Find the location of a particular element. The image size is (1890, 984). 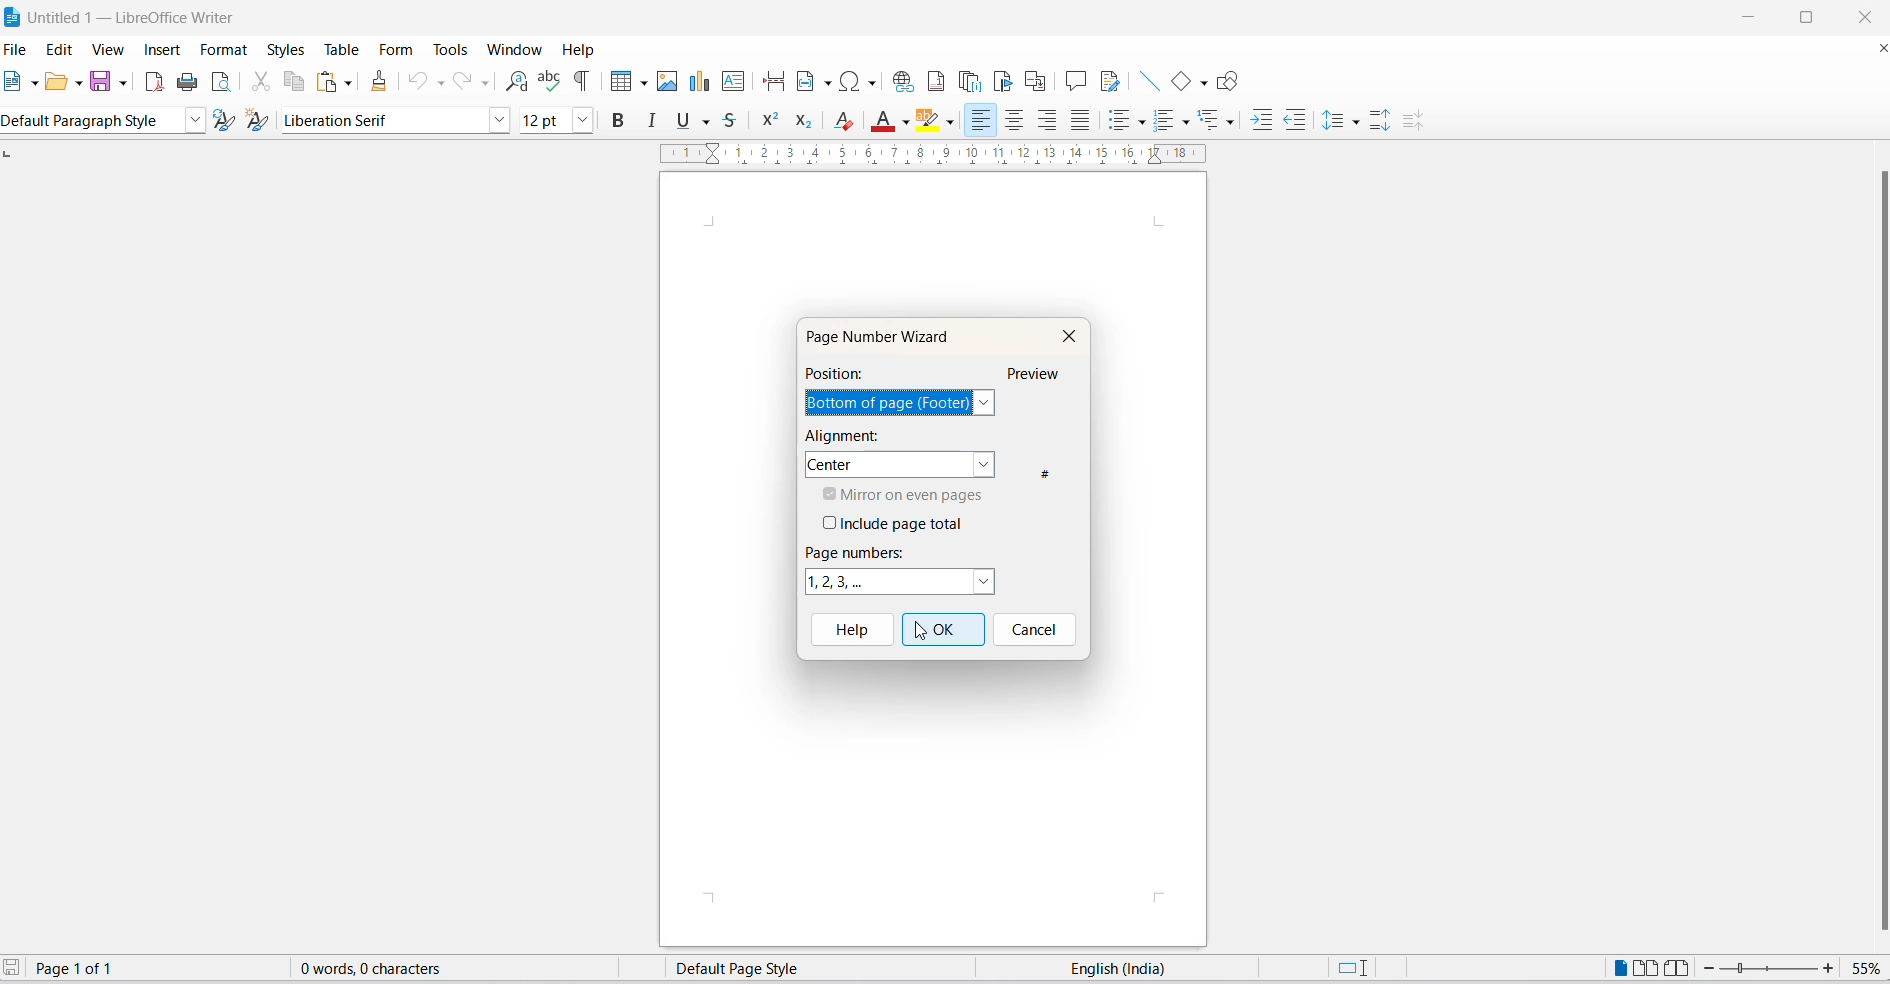

show track changes functions is located at coordinates (1115, 81).